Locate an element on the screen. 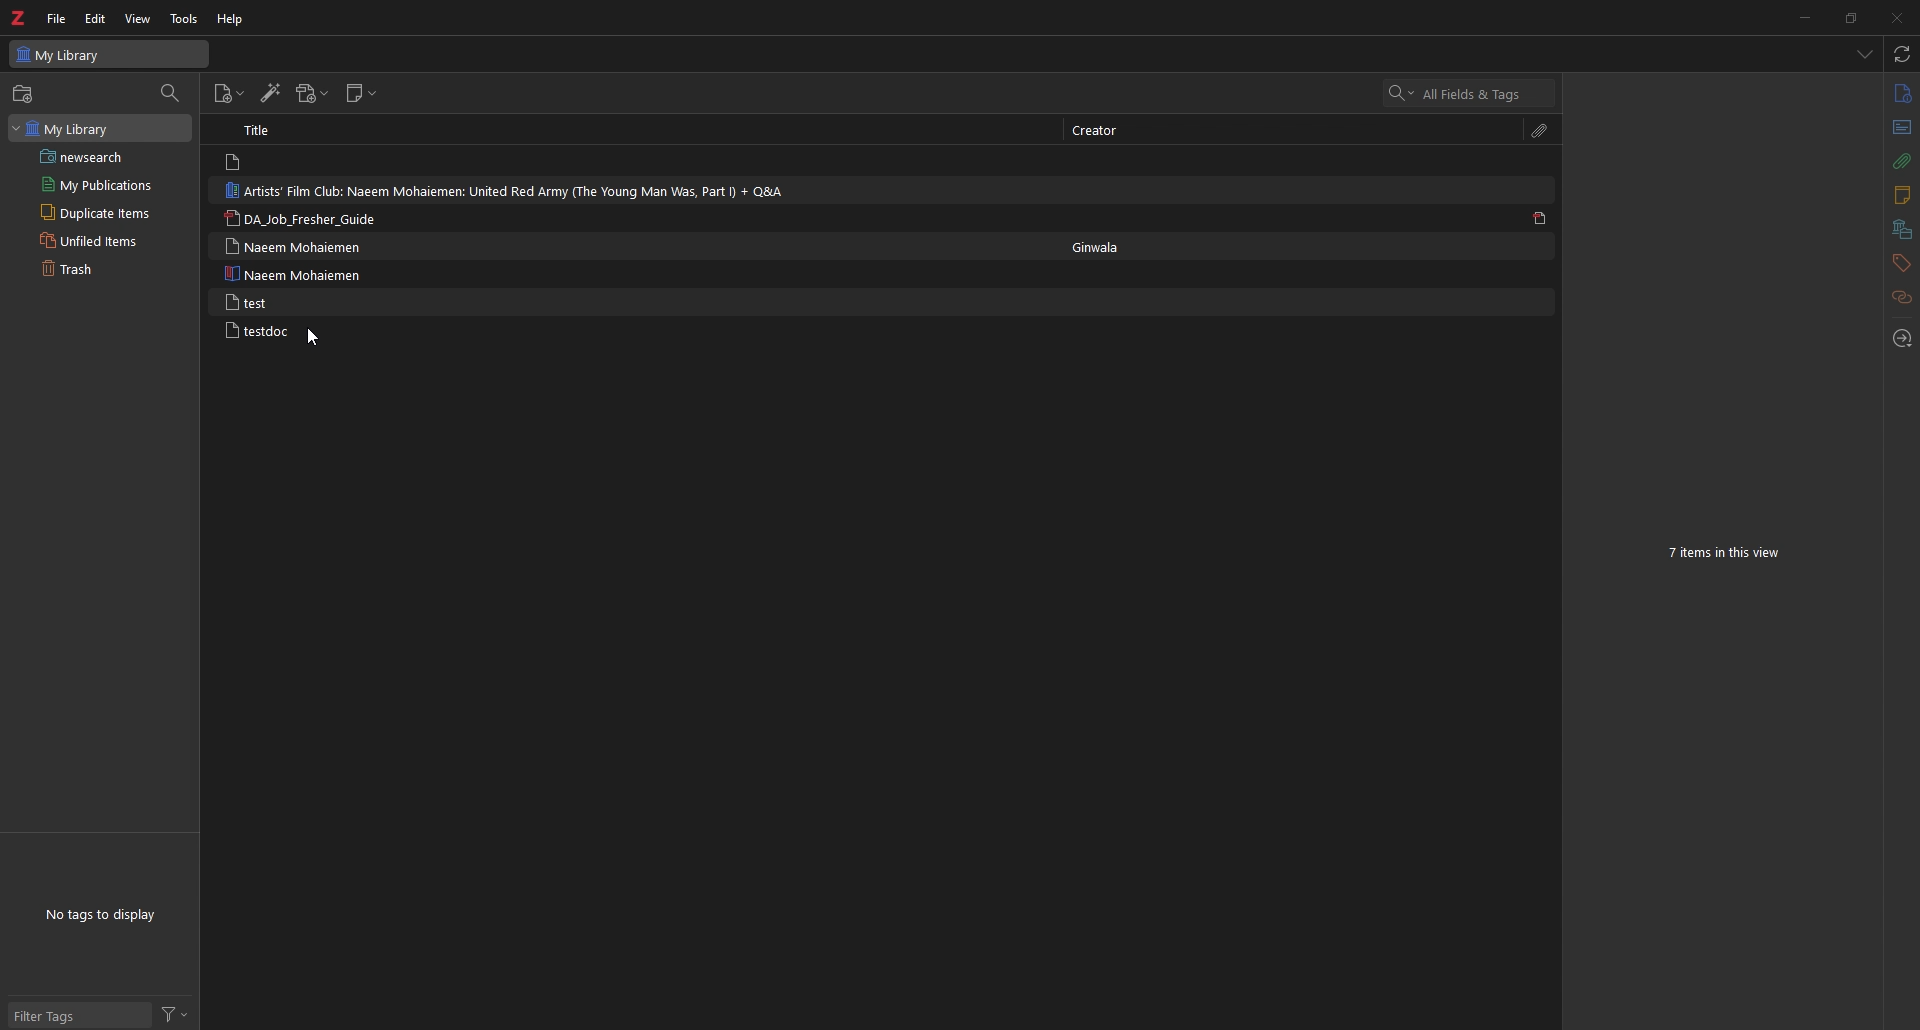 The width and height of the screenshot is (1920, 1030). attachment is located at coordinates (1903, 163).